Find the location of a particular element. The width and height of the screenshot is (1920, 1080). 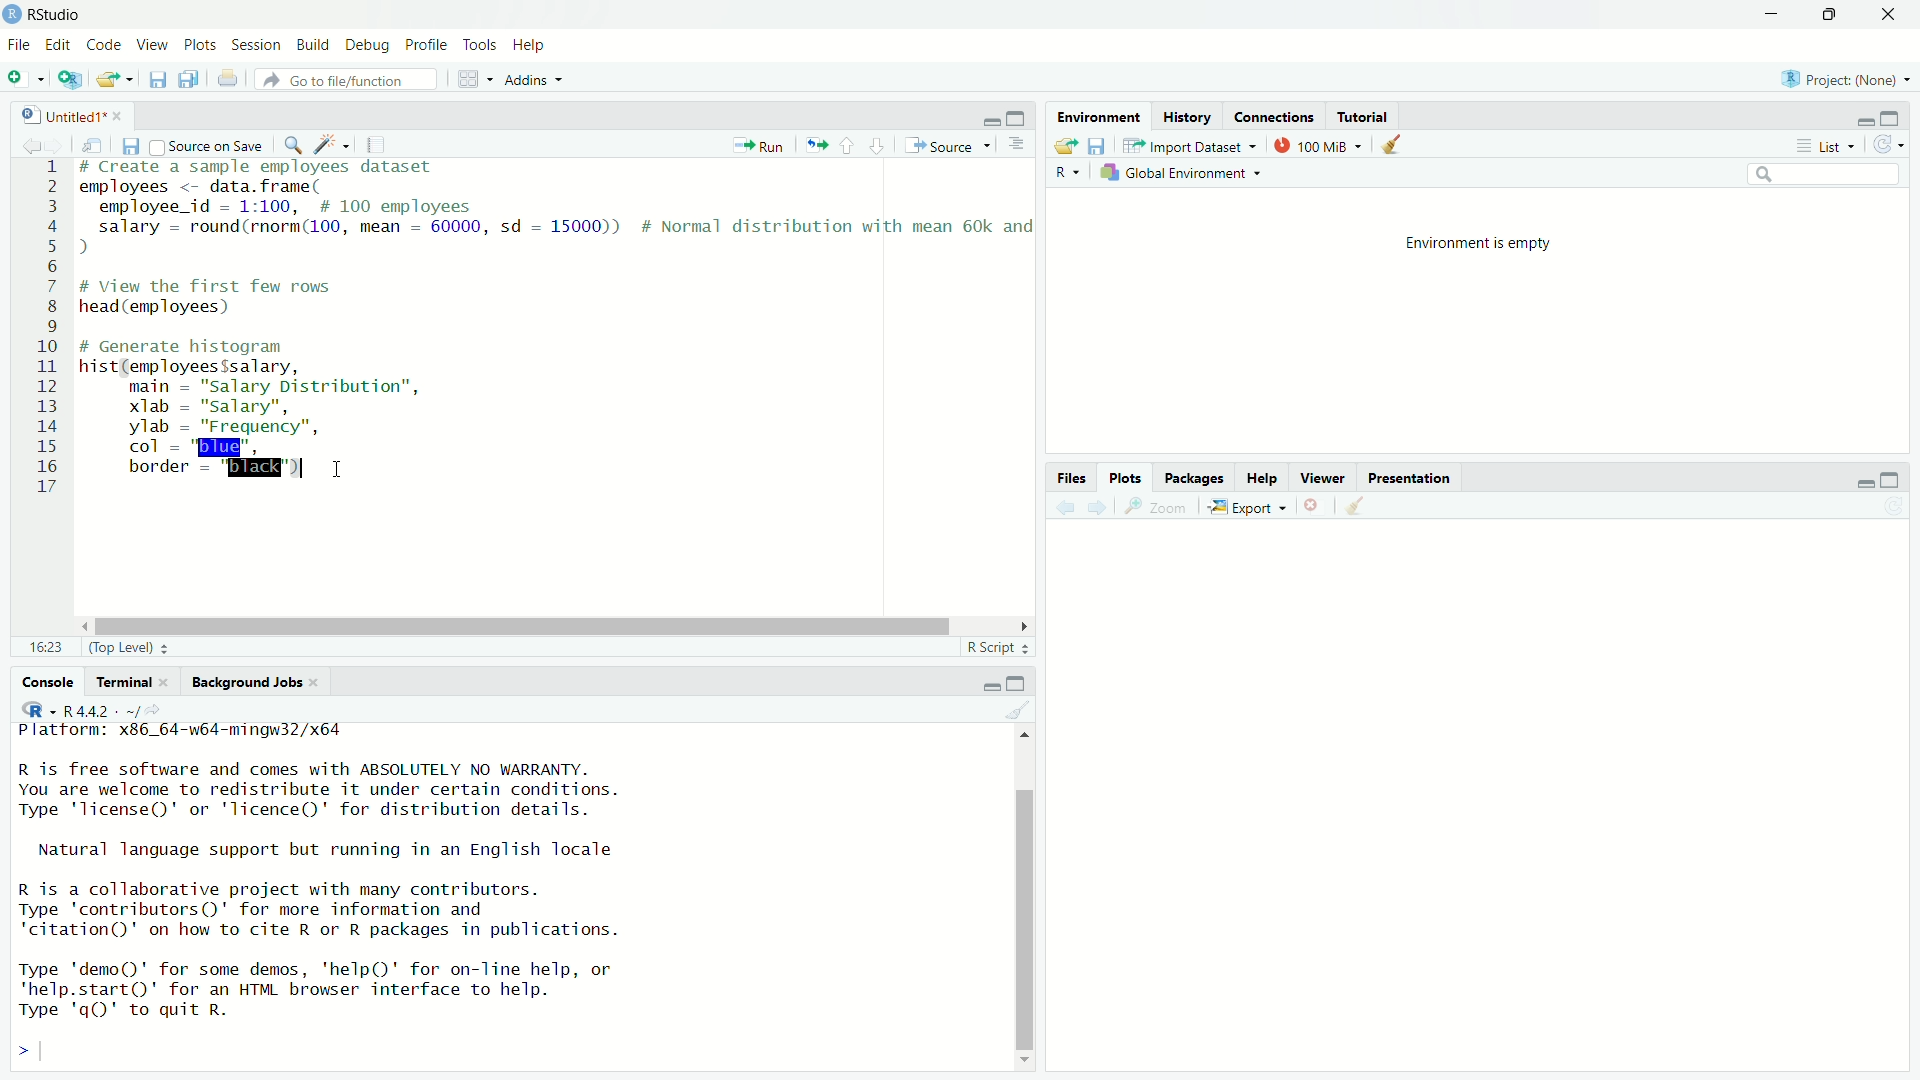

grid is located at coordinates (477, 79).